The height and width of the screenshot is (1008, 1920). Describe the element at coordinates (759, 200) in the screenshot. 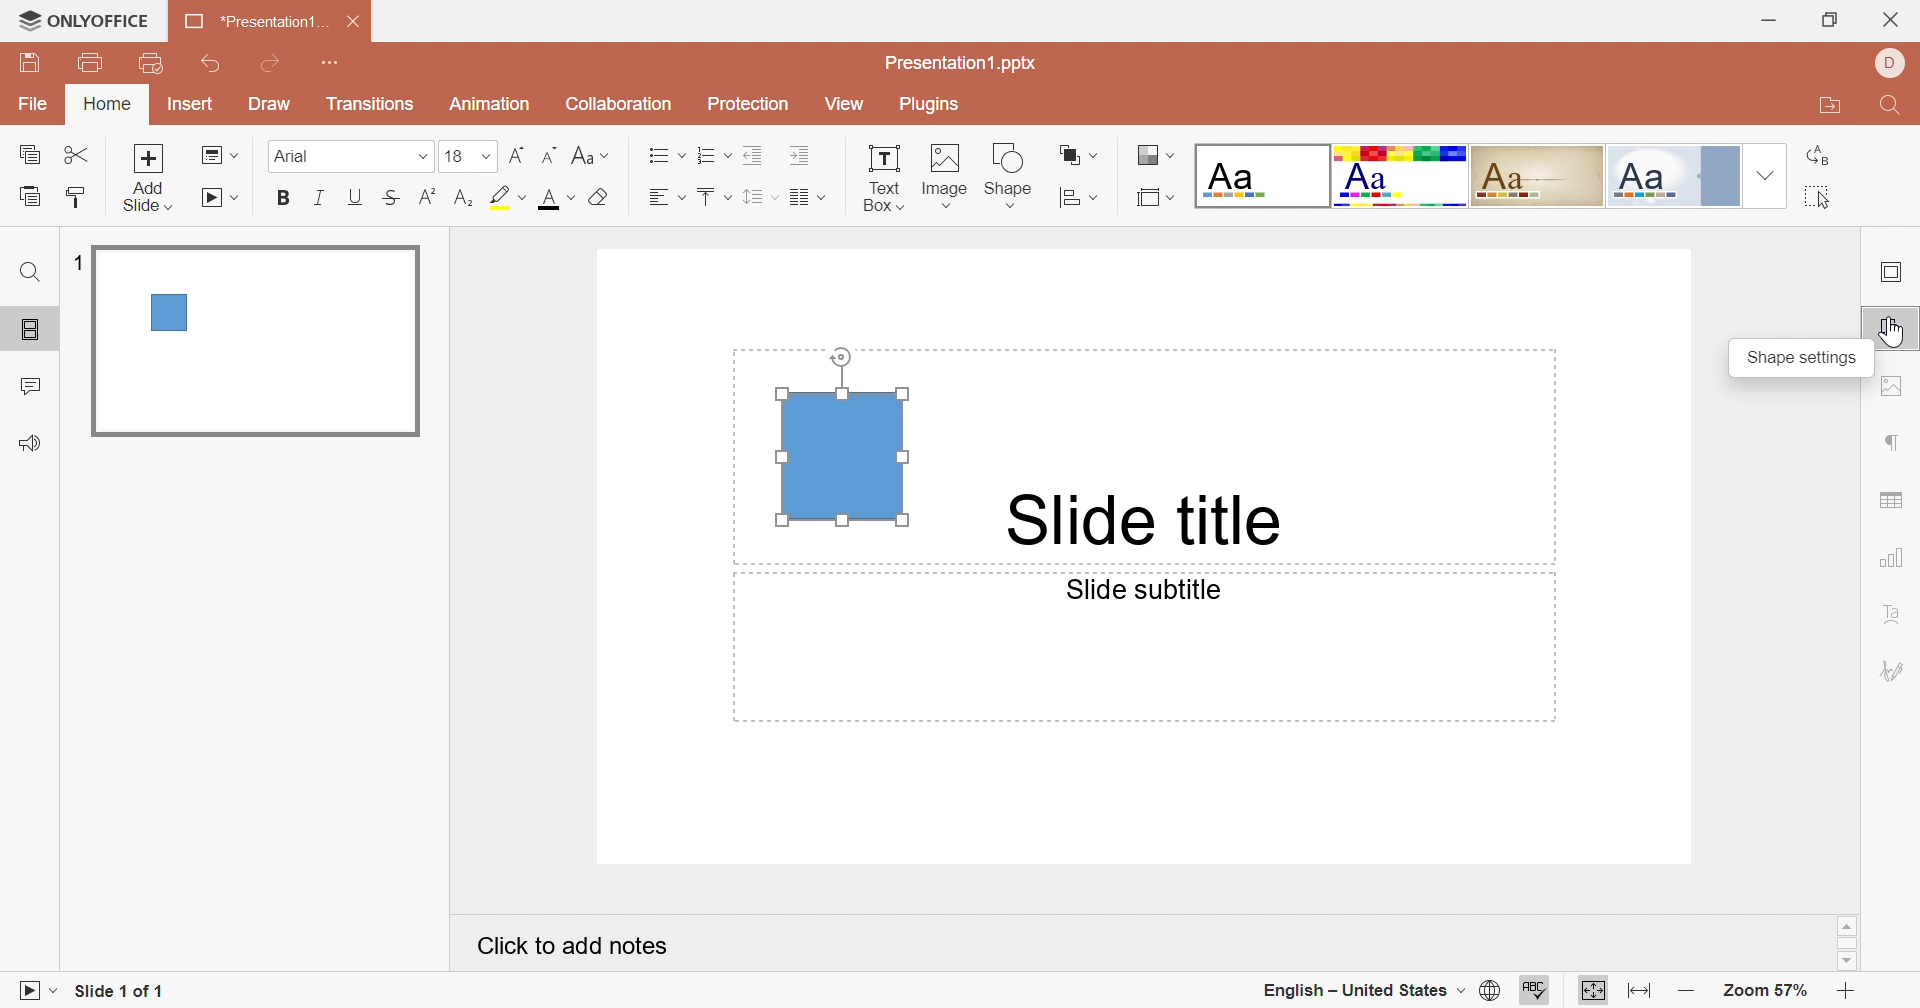

I see `Line spacing` at that location.